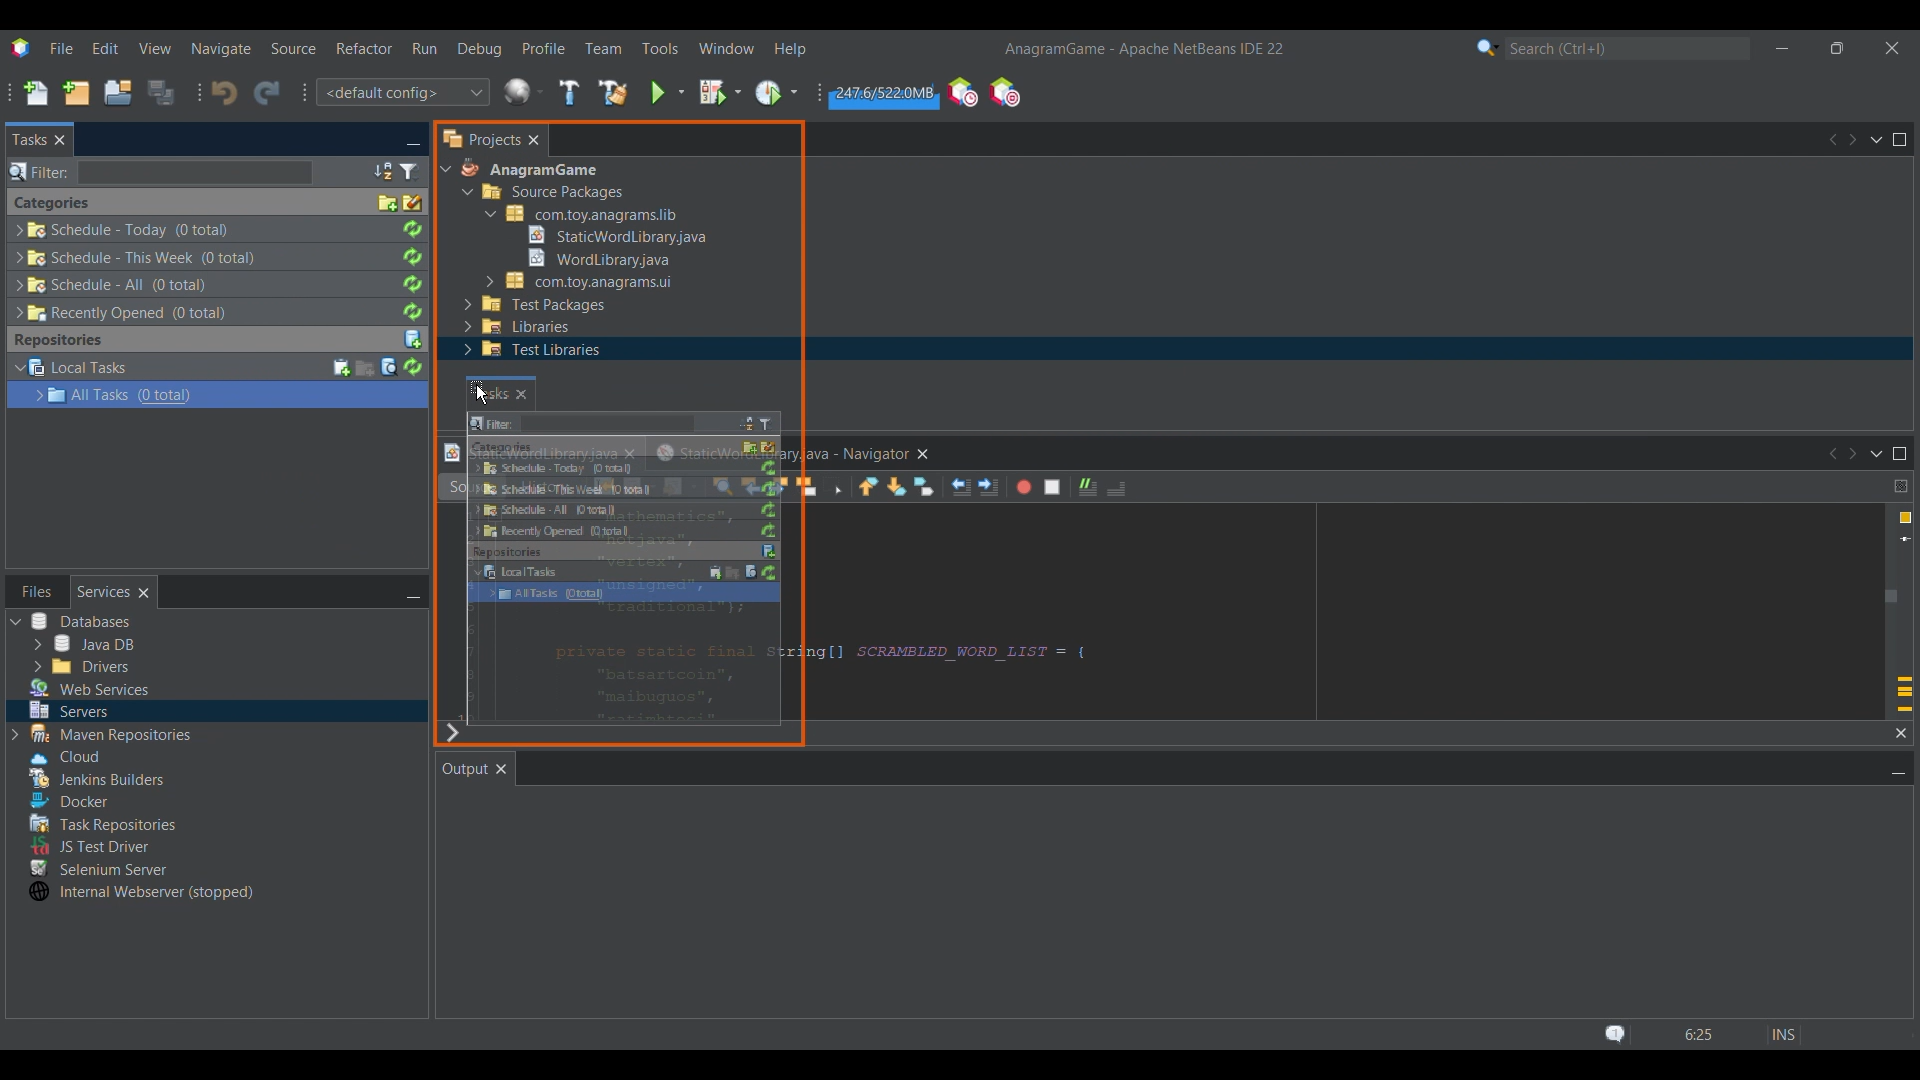 This screenshot has width=1920, height=1080. Describe the element at coordinates (140, 892) in the screenshot. I see `` at that location.